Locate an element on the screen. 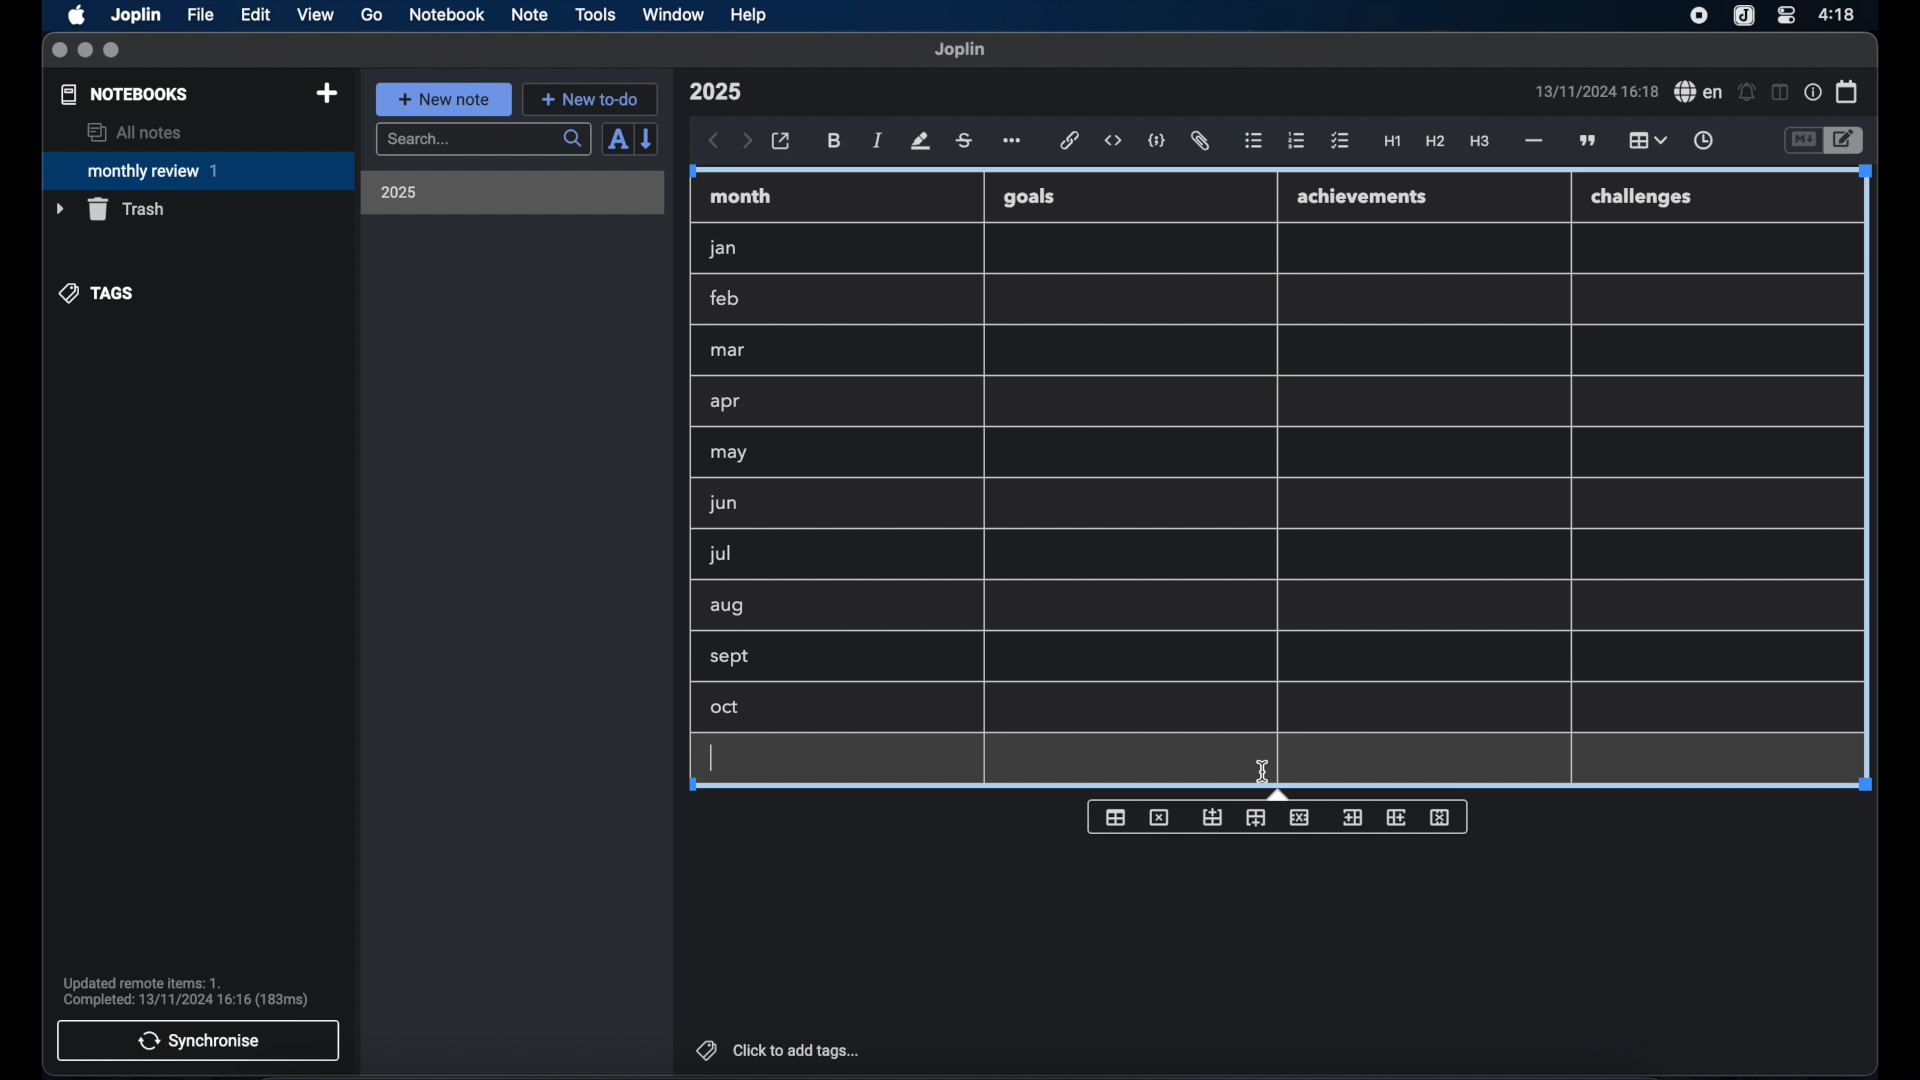 Image resolution: width=1920 pixels, height=1080 pixels. strikethrough is located at coordinates (963, 141).